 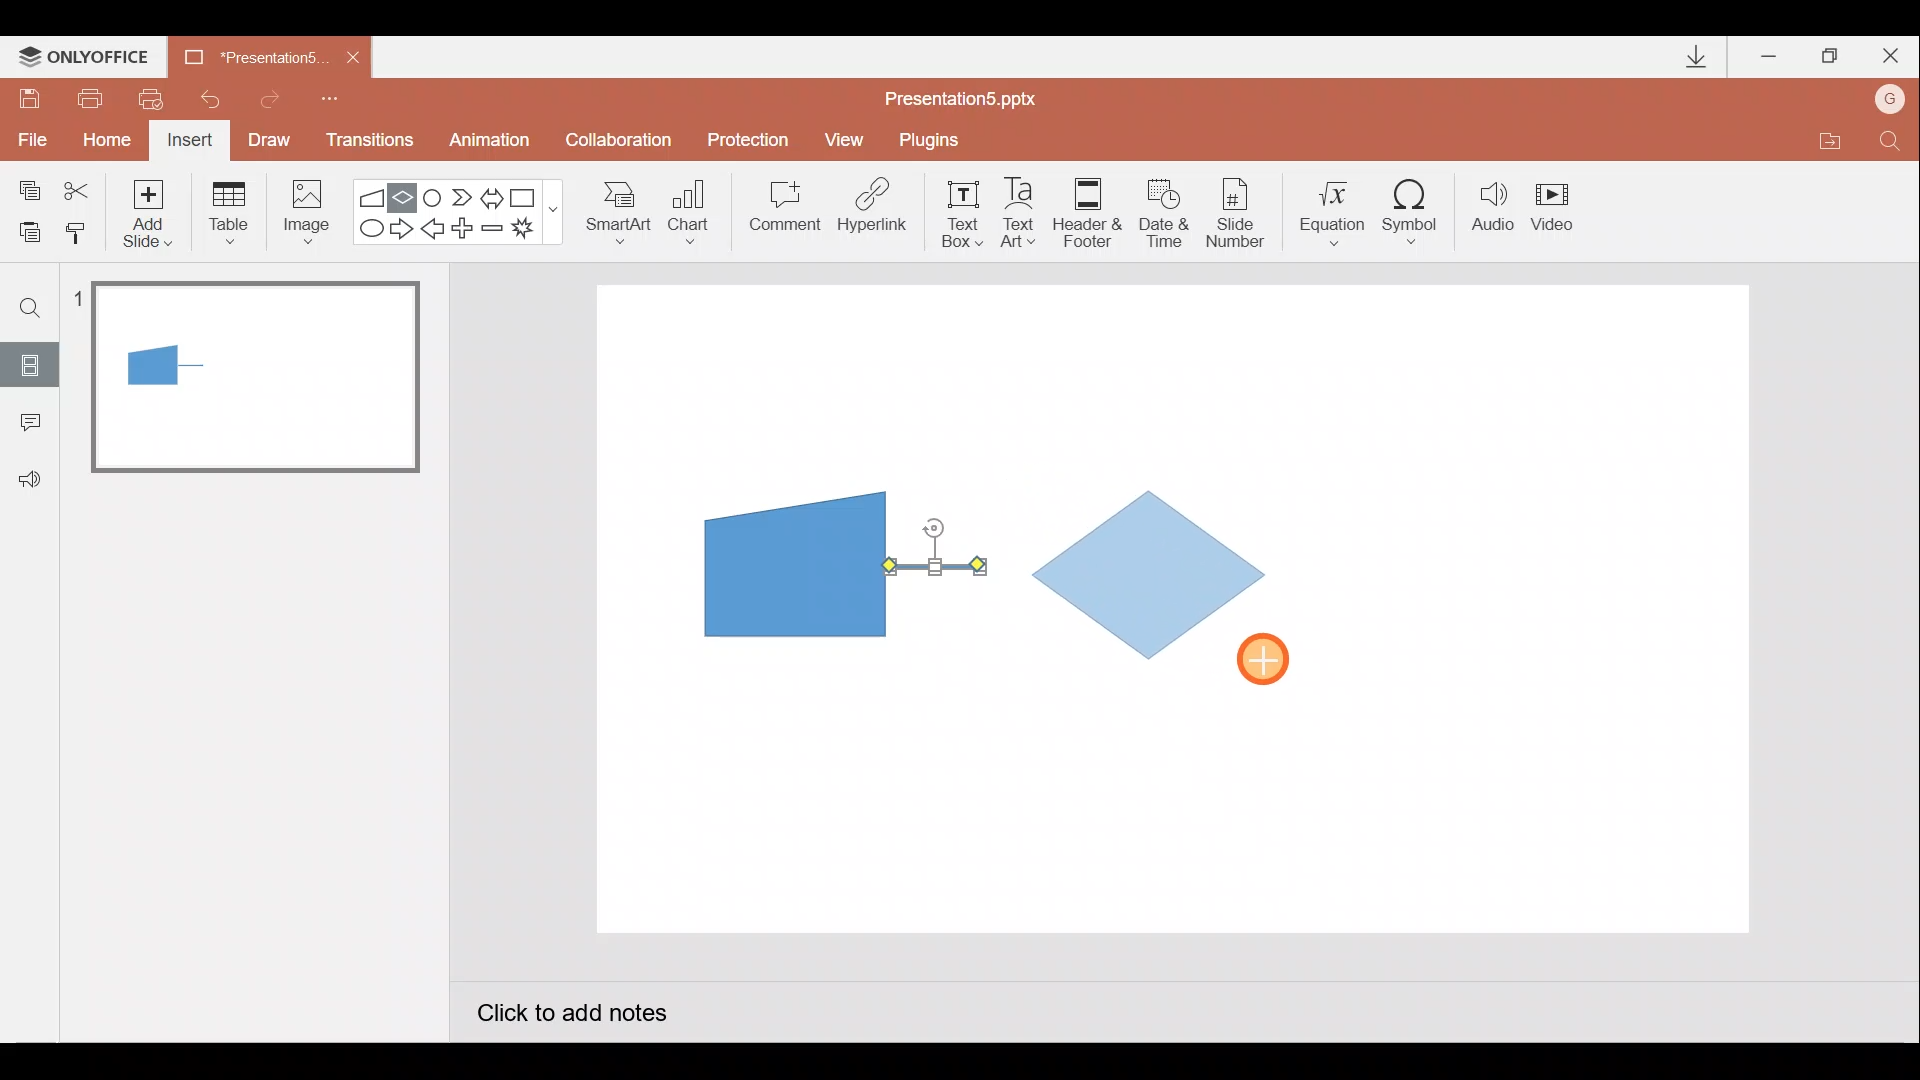 I want to click on Copy, so click(x=26, y=187).